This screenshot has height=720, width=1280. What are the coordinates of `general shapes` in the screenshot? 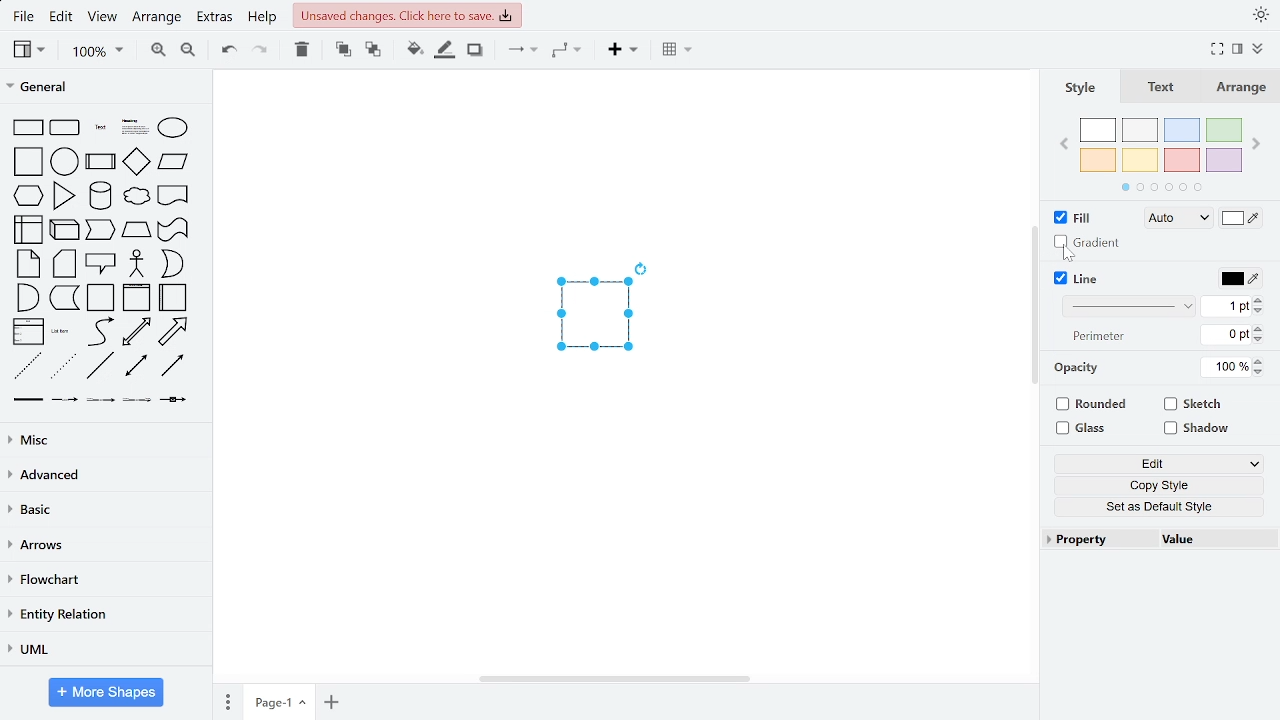 It's located at (99, 365).